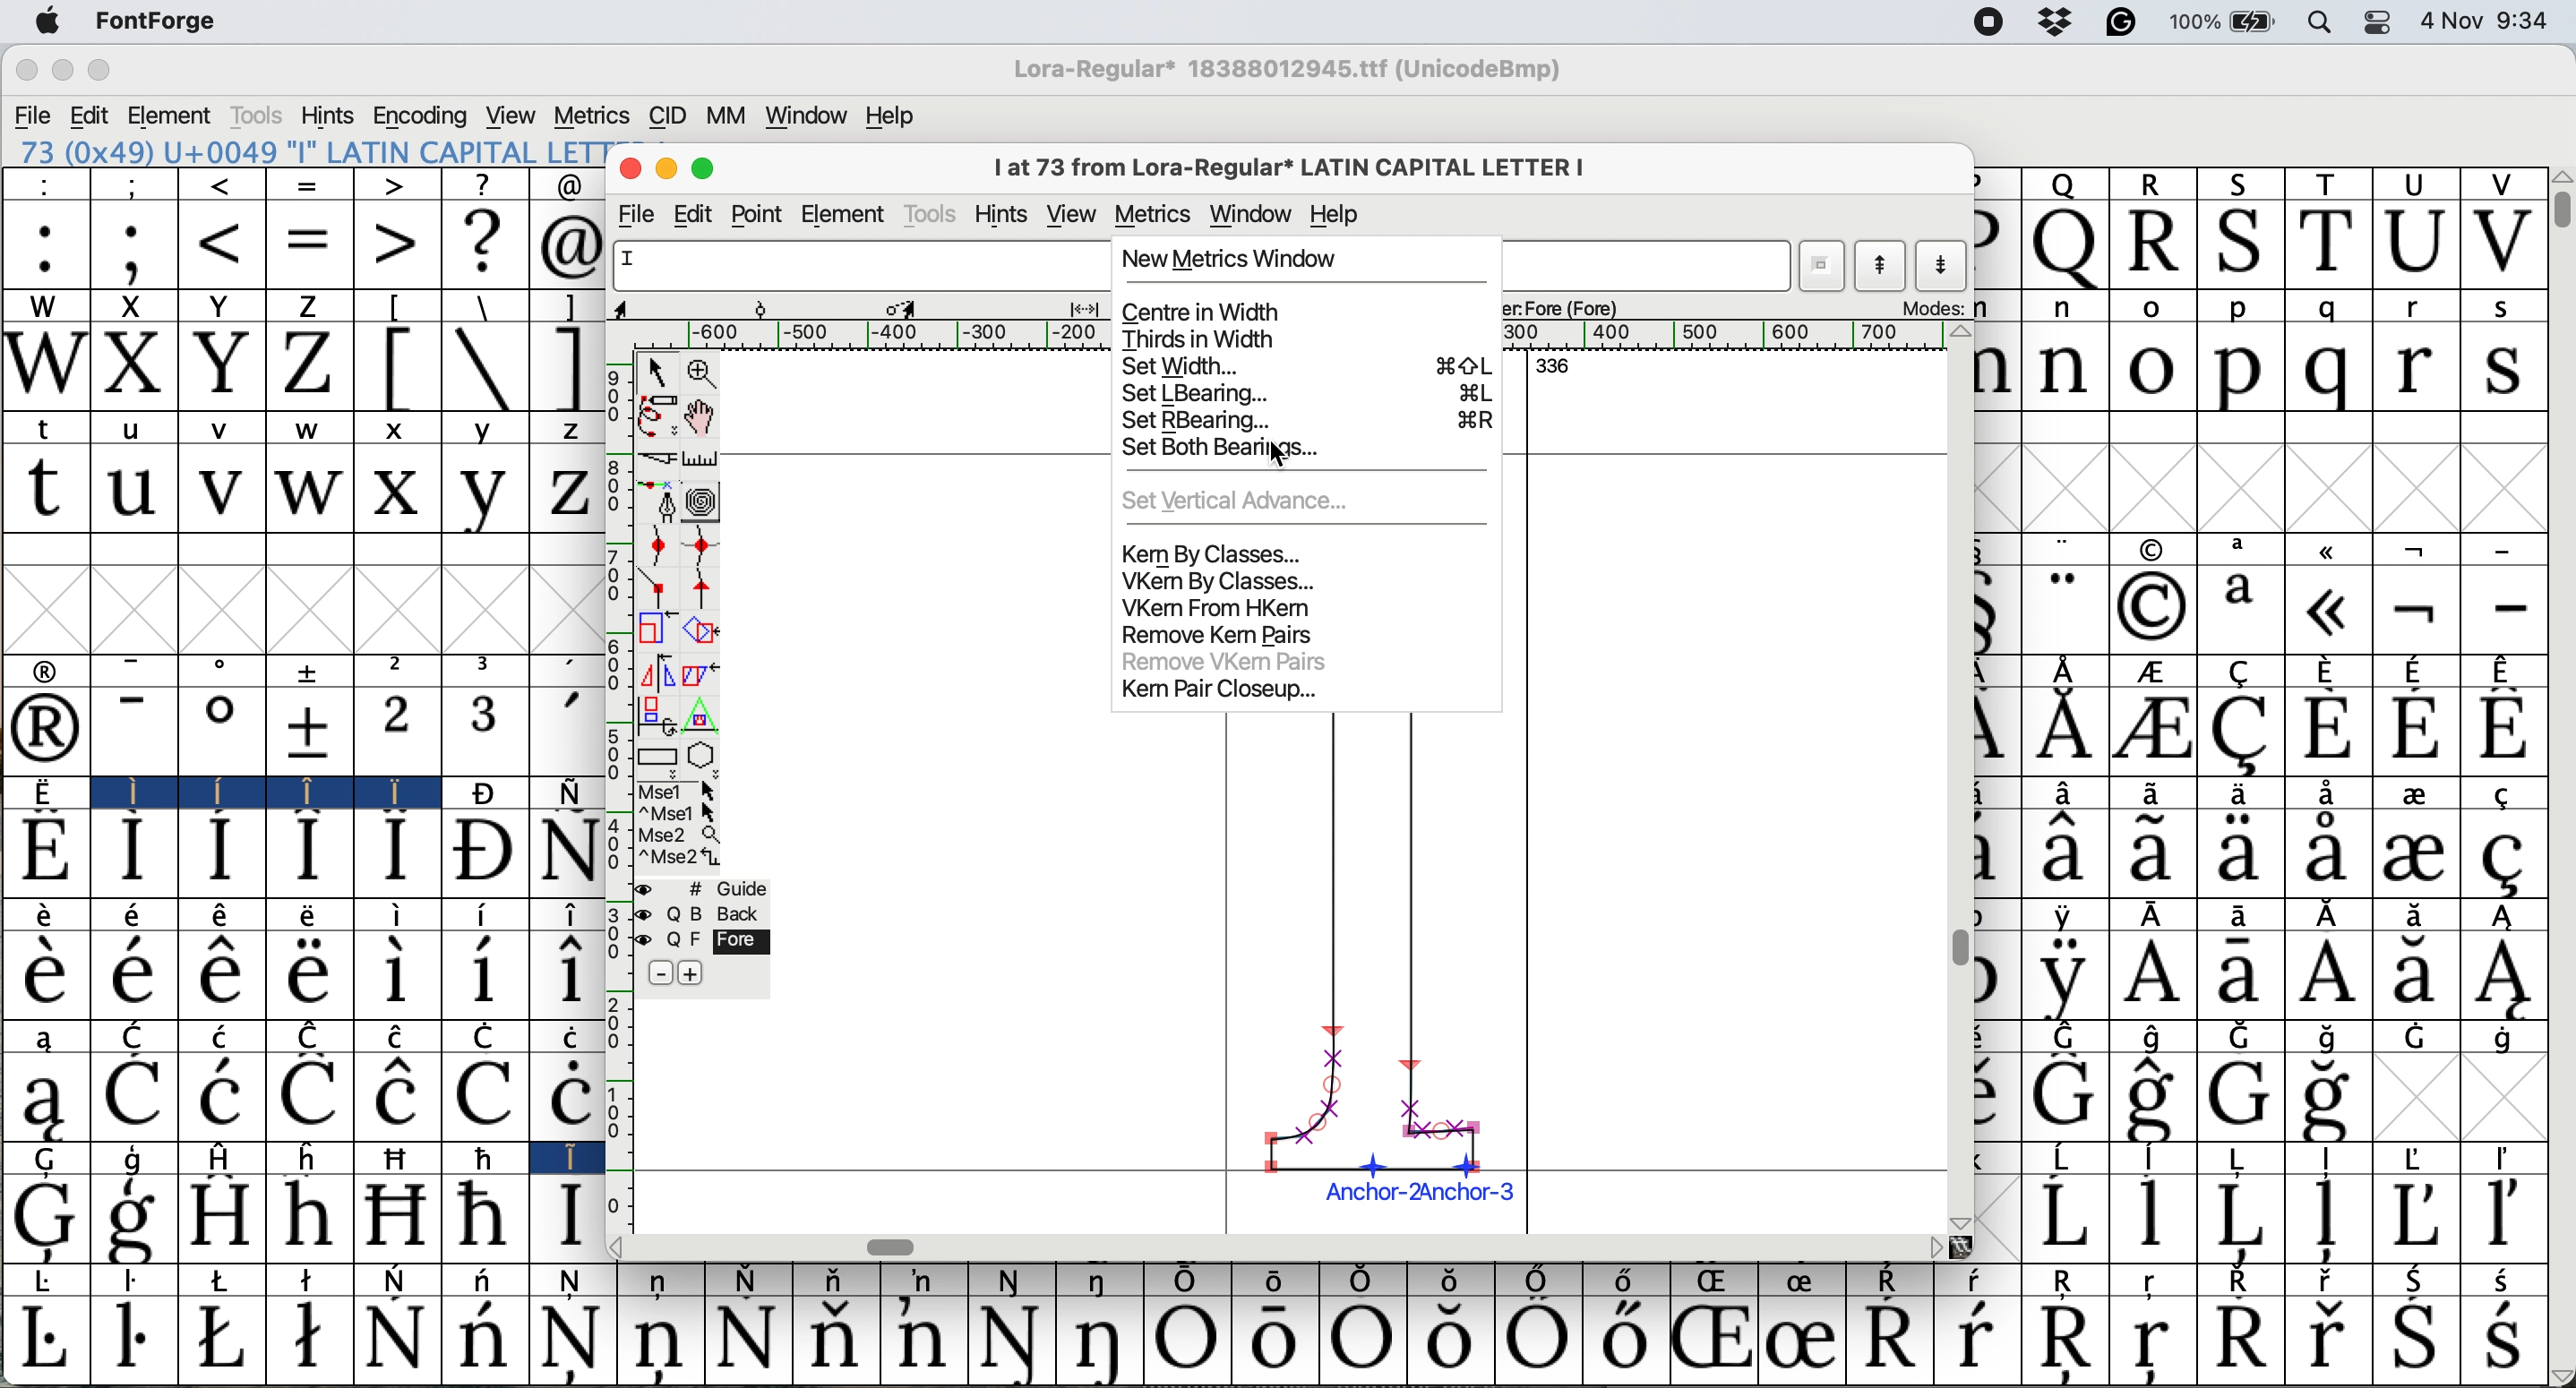 The image size is (2576, 1388). What do you see at coordinates (482, 185) in the screenshot?
I see `?` at bounding box center [482, 185].